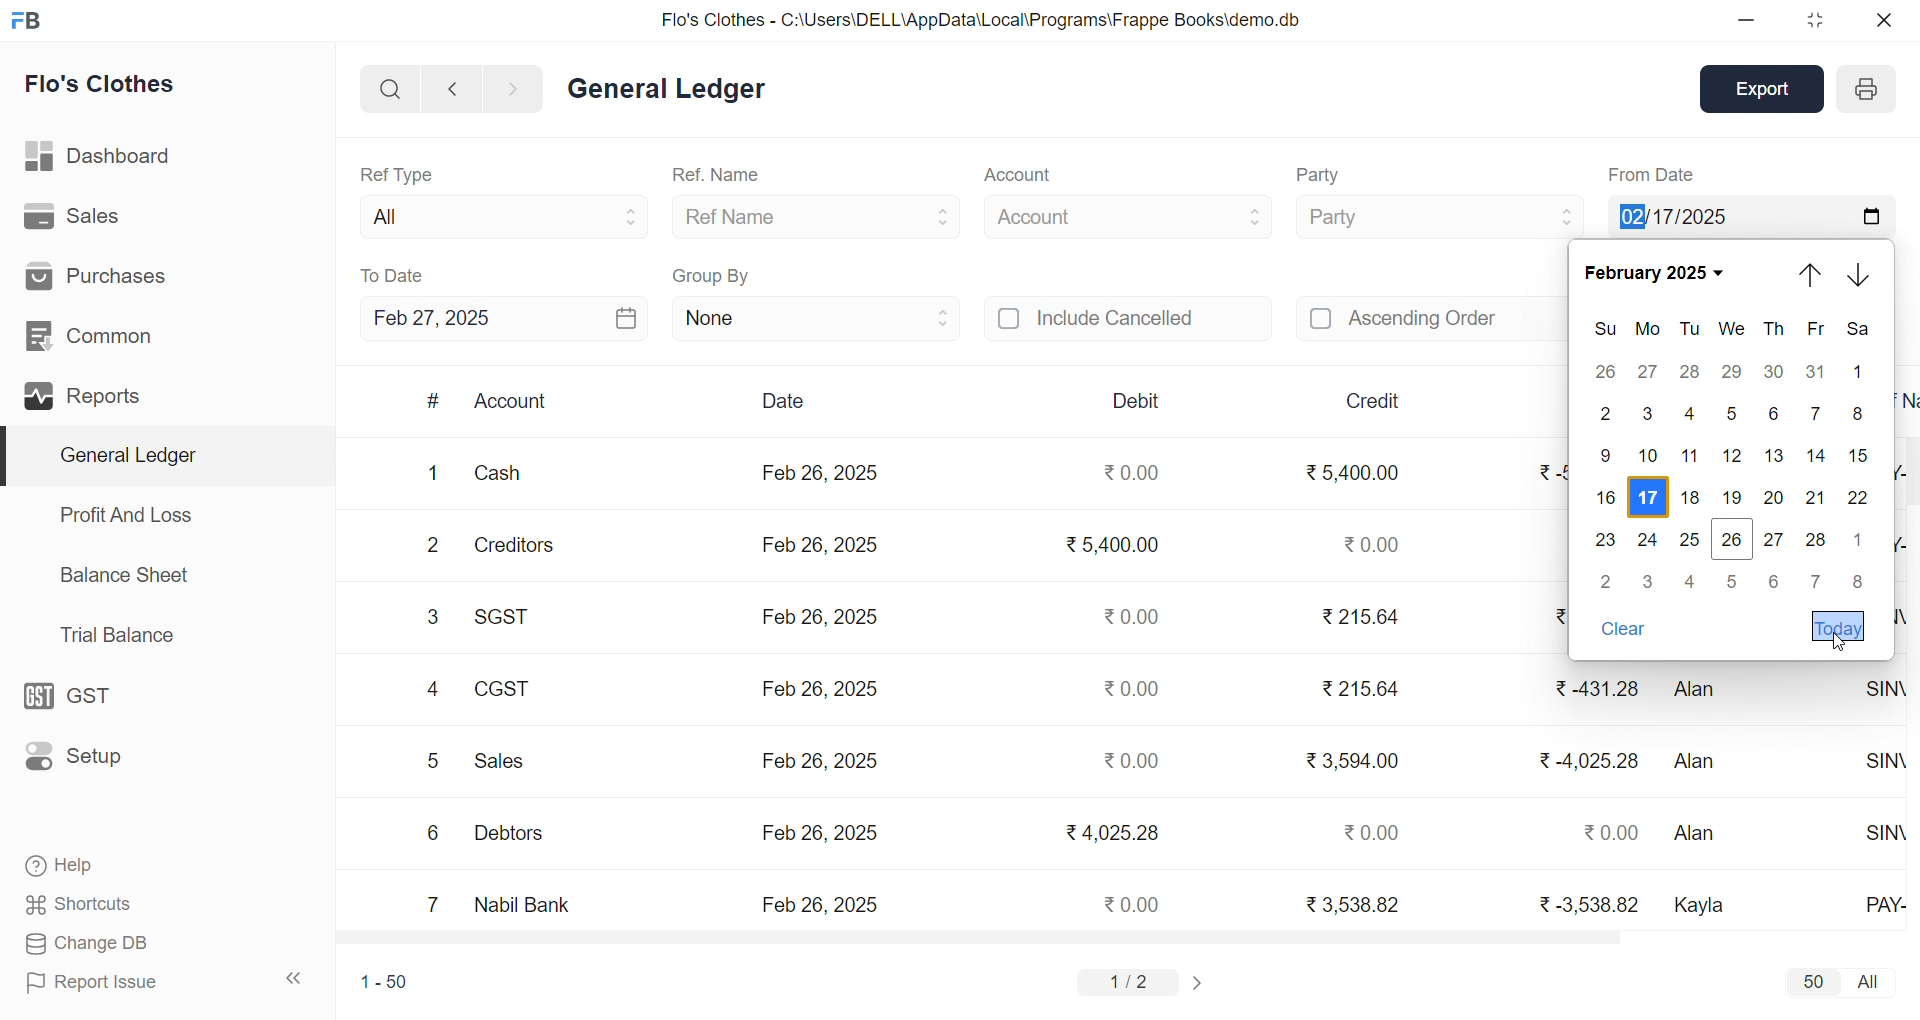  I want to click on Change DB, so click(84, 942).